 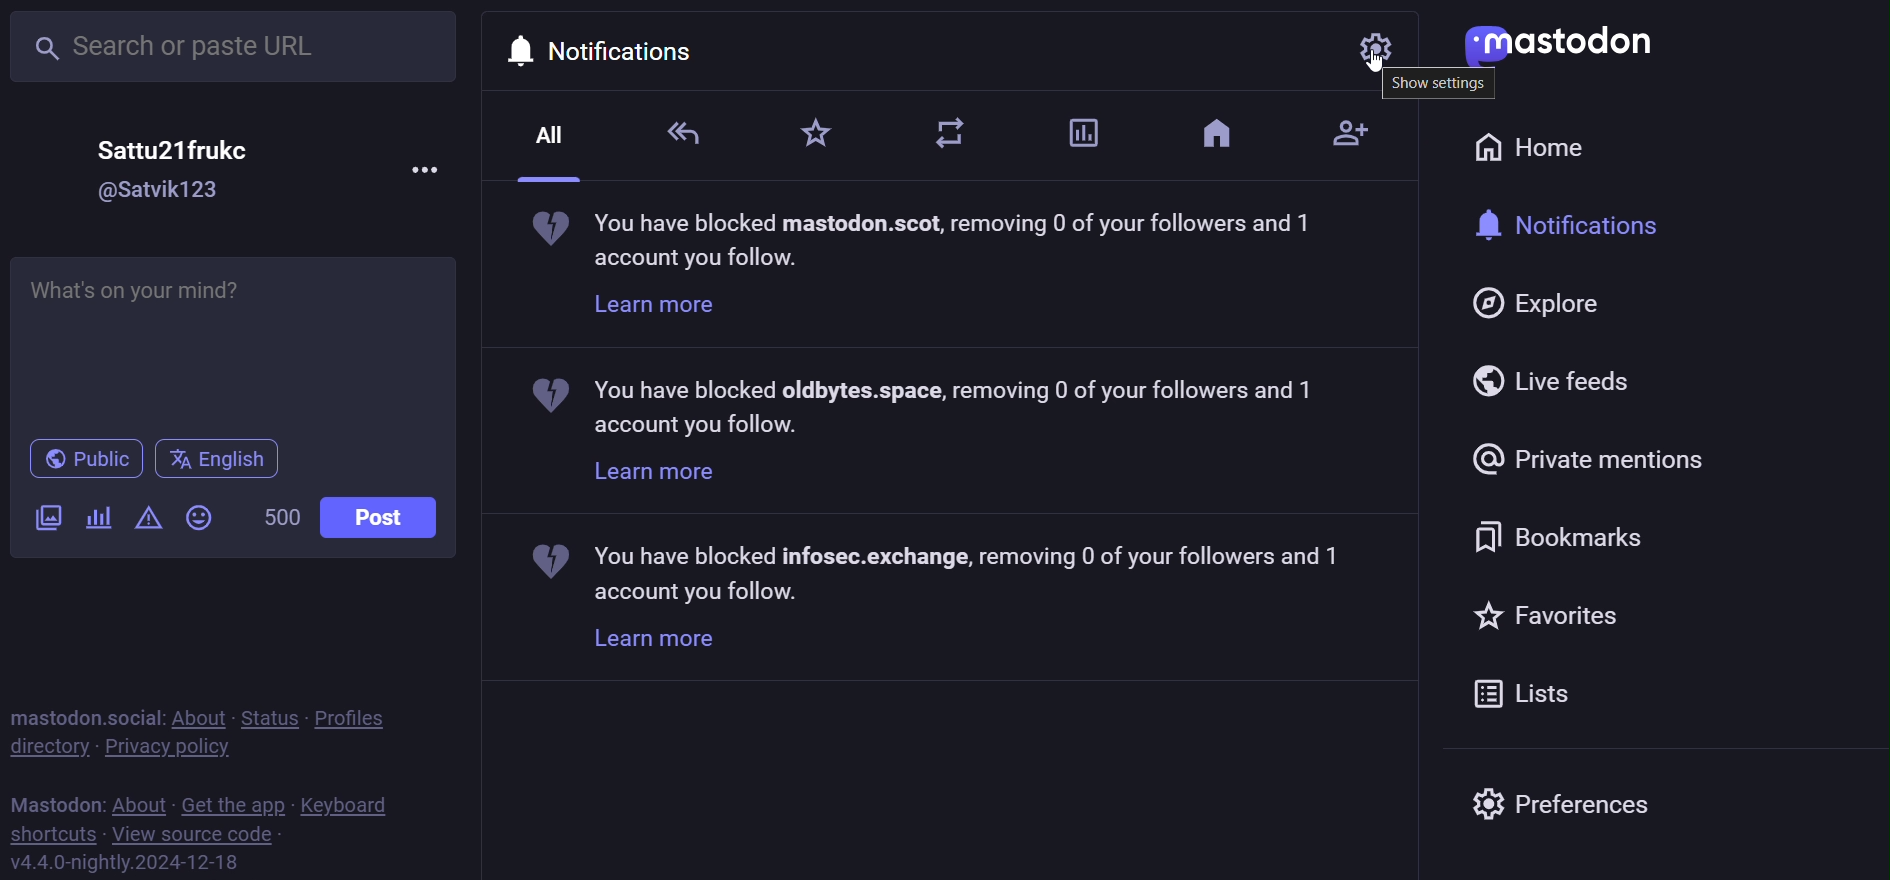 What do you see at coordinates (1560, 380) in the screenshot?
I see `live feed` at bounding box center [1560, 380].